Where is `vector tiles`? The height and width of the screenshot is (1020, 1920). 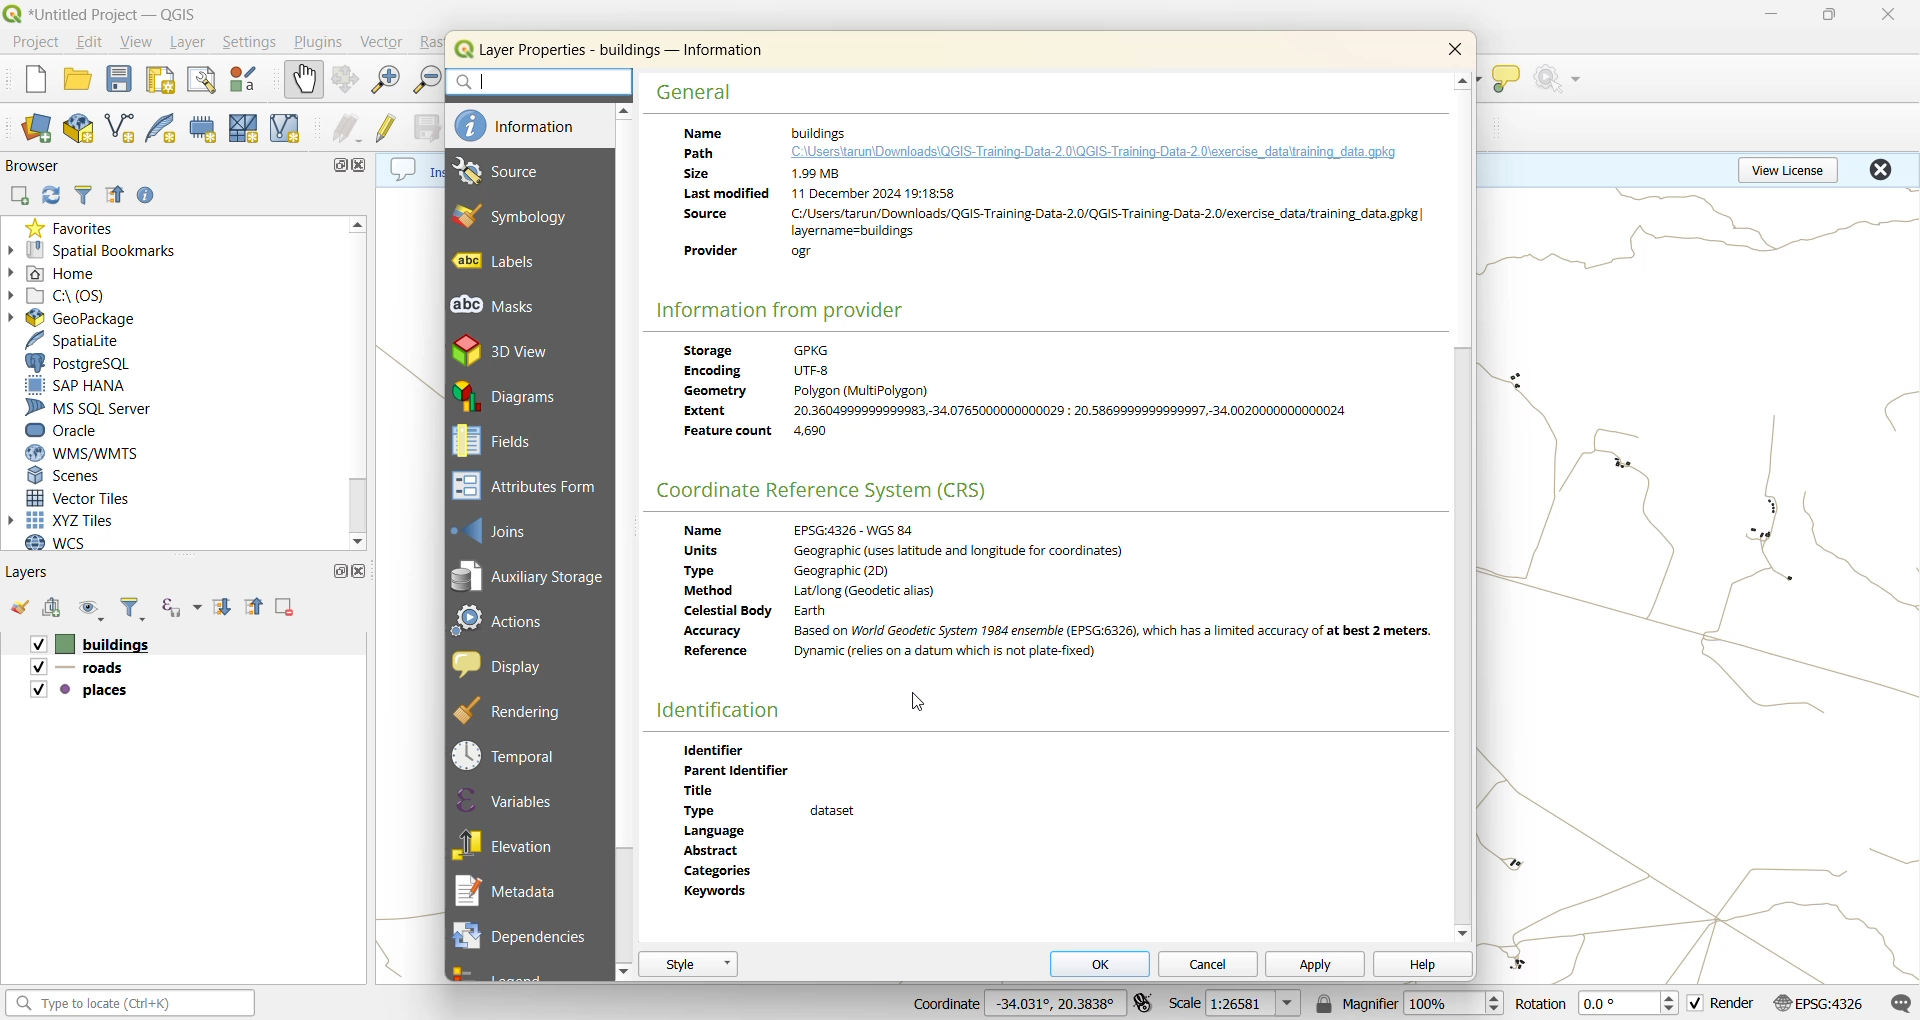 vector tiles is located at coordinates (85, 498).